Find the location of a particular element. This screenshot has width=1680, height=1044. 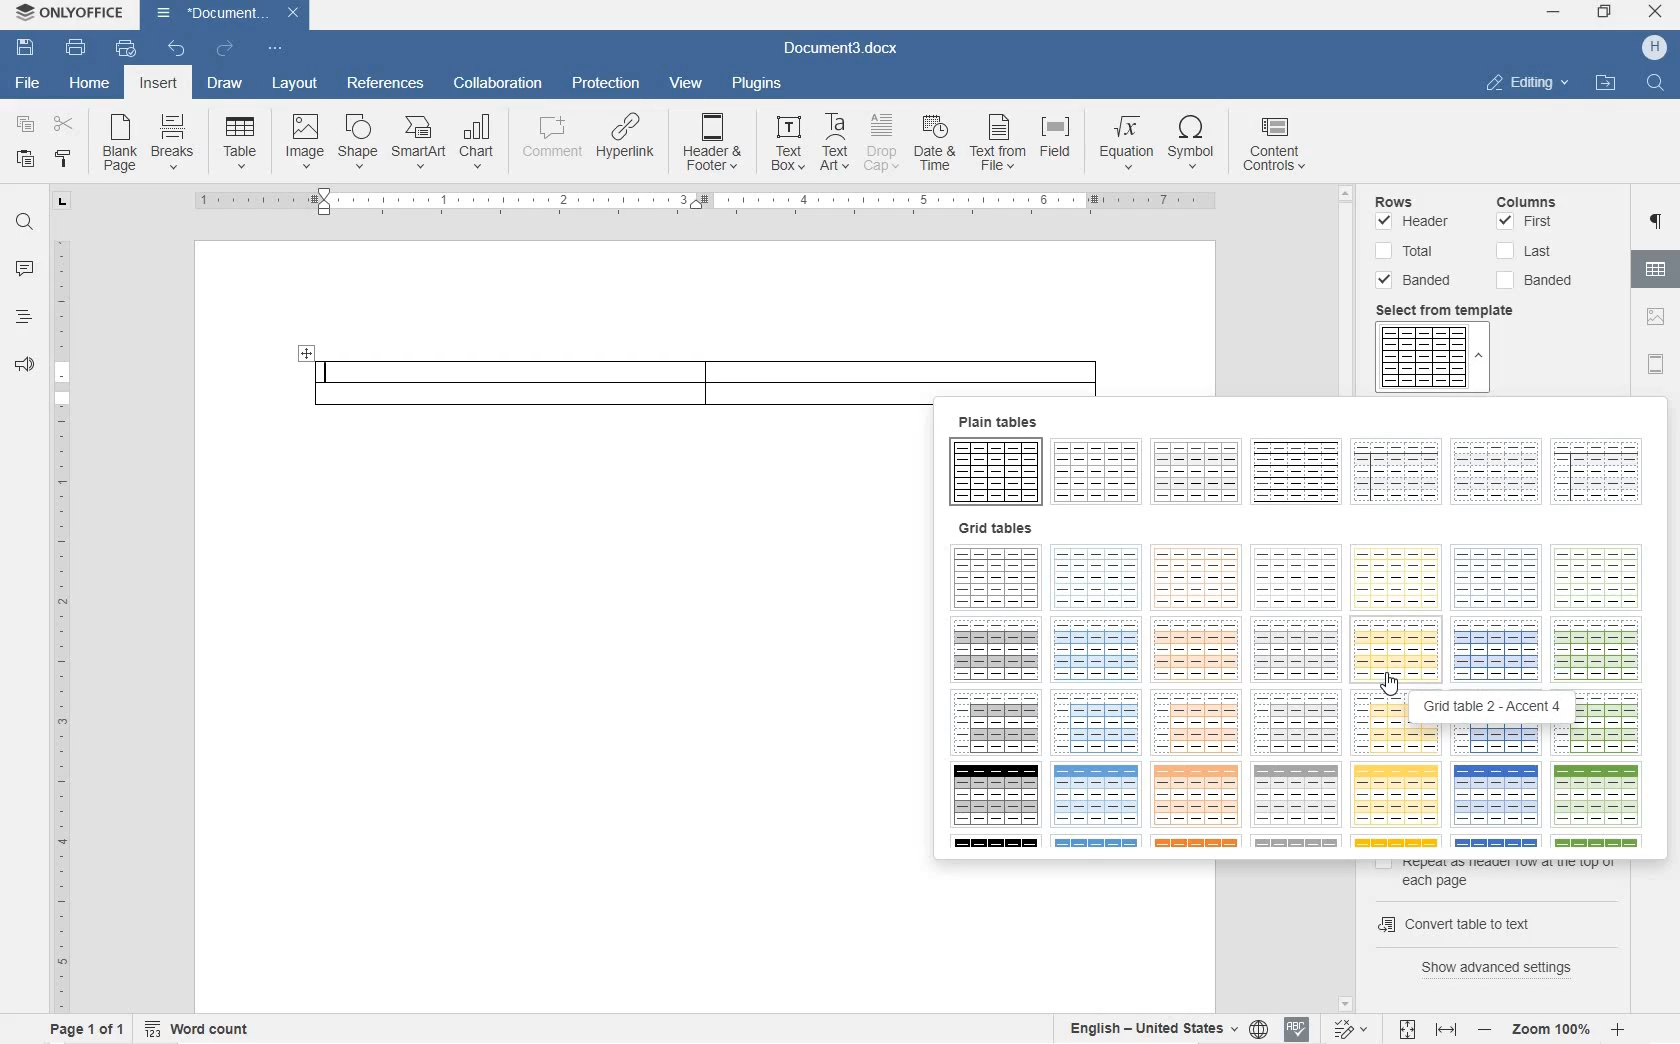

UNDO is located at coordinates (177, 50).